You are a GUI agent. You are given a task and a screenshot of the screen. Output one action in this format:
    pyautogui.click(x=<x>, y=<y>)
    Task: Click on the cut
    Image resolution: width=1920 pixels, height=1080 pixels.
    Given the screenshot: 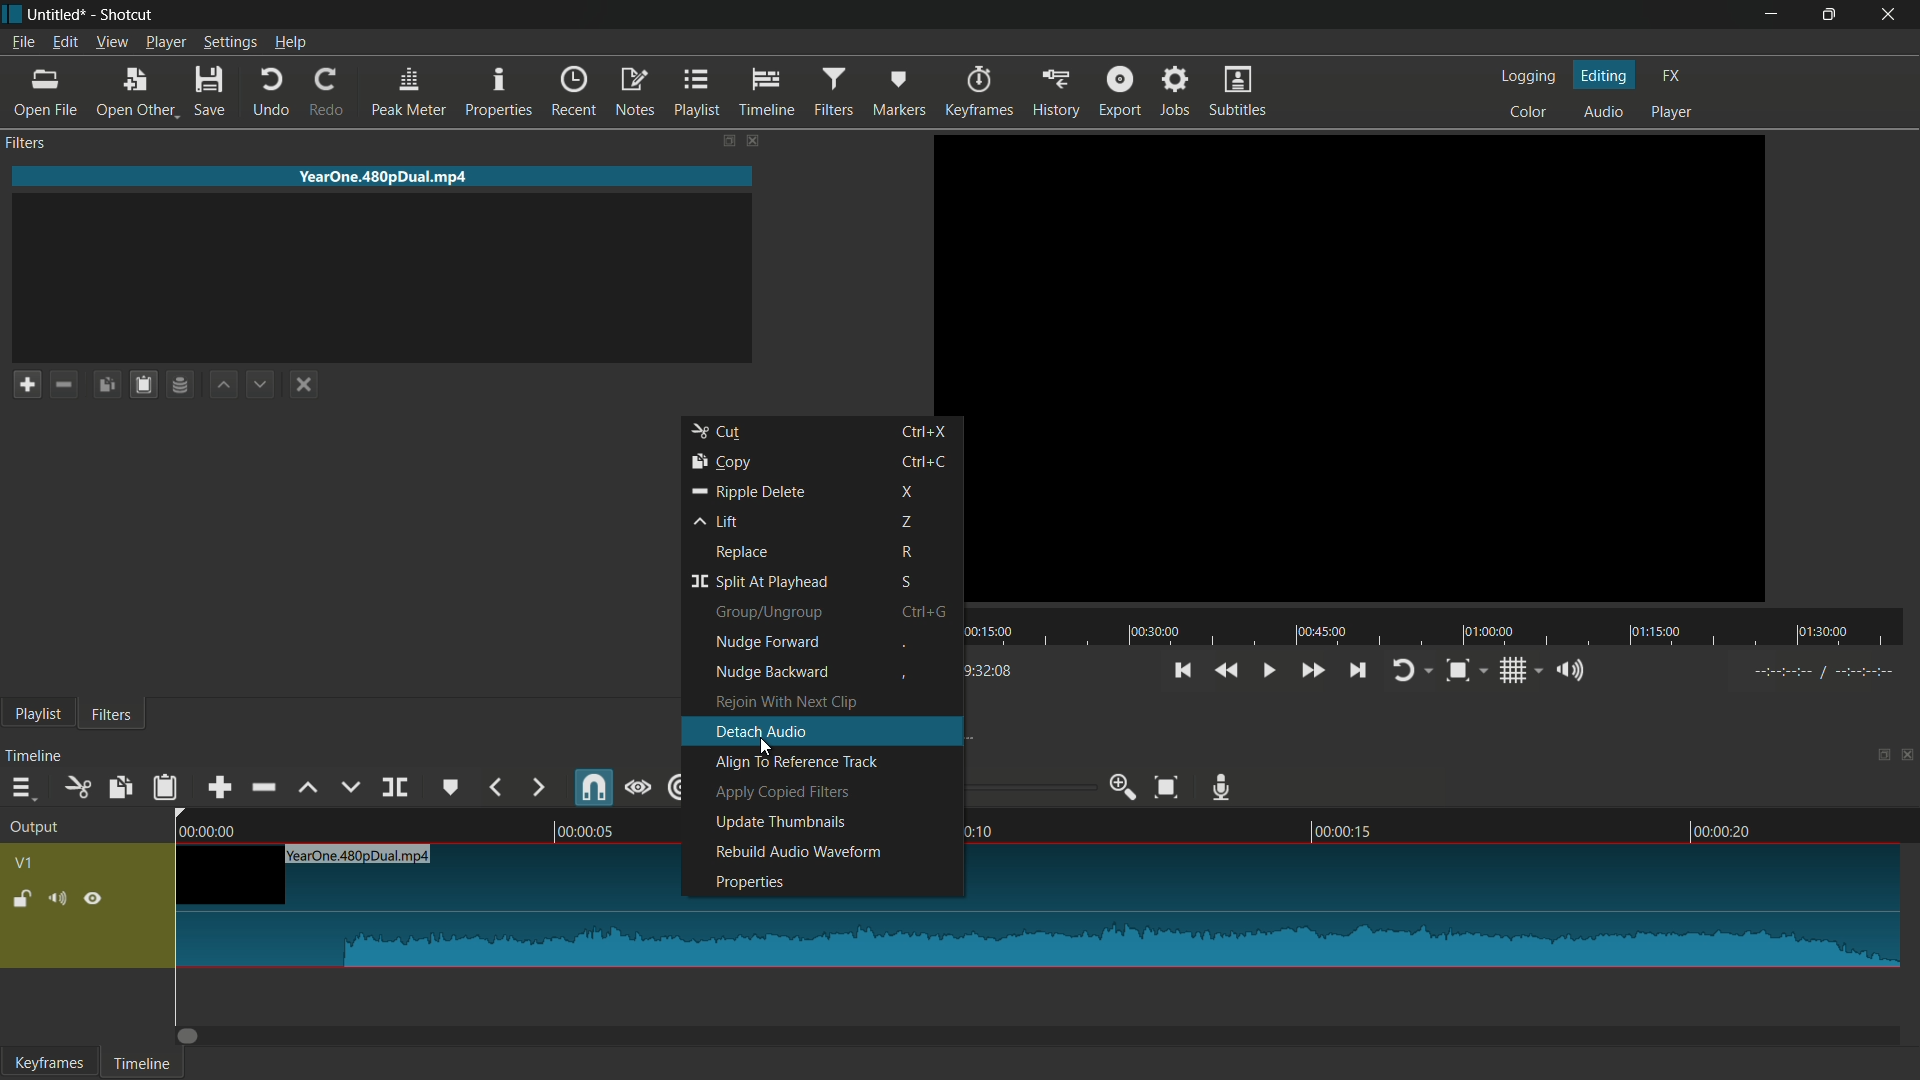 What is the action you would take?
    pyautogui.click(x=77, y=789)
    